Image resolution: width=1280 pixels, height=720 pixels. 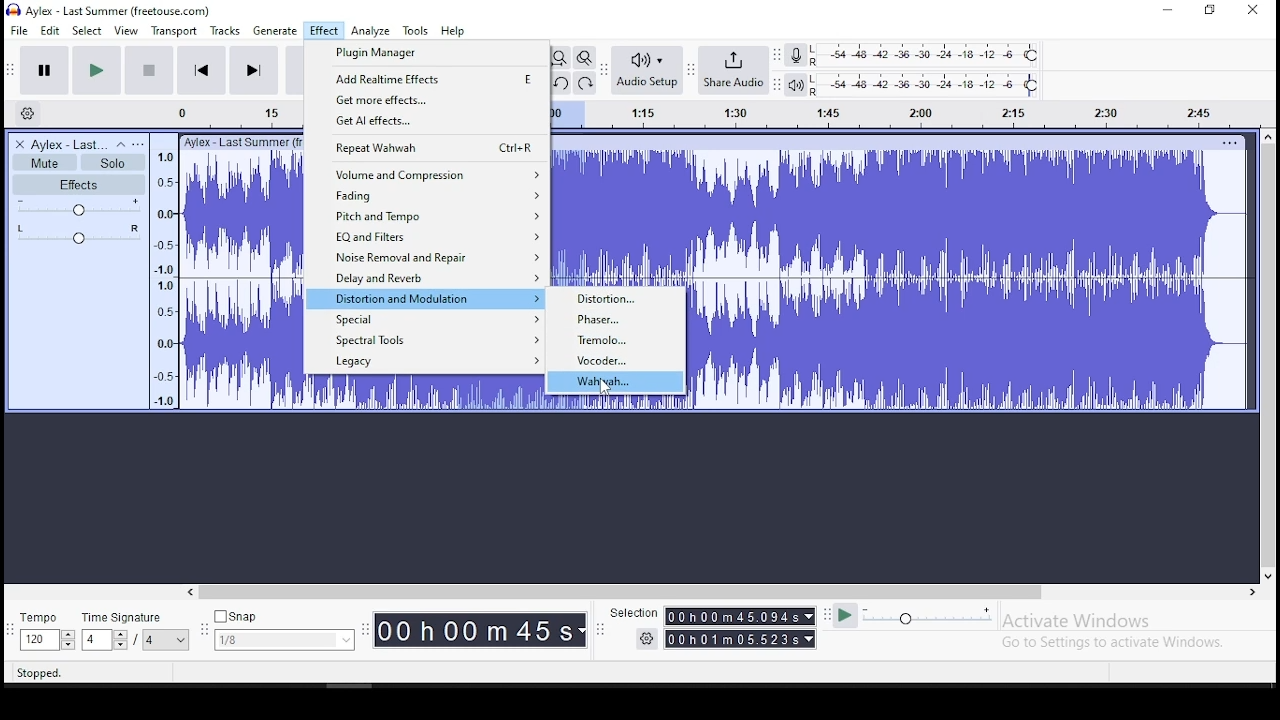 What do you see at coordinates (168, 274) in the screenshot?
I see `timeline` at bounding box center [168, 274].